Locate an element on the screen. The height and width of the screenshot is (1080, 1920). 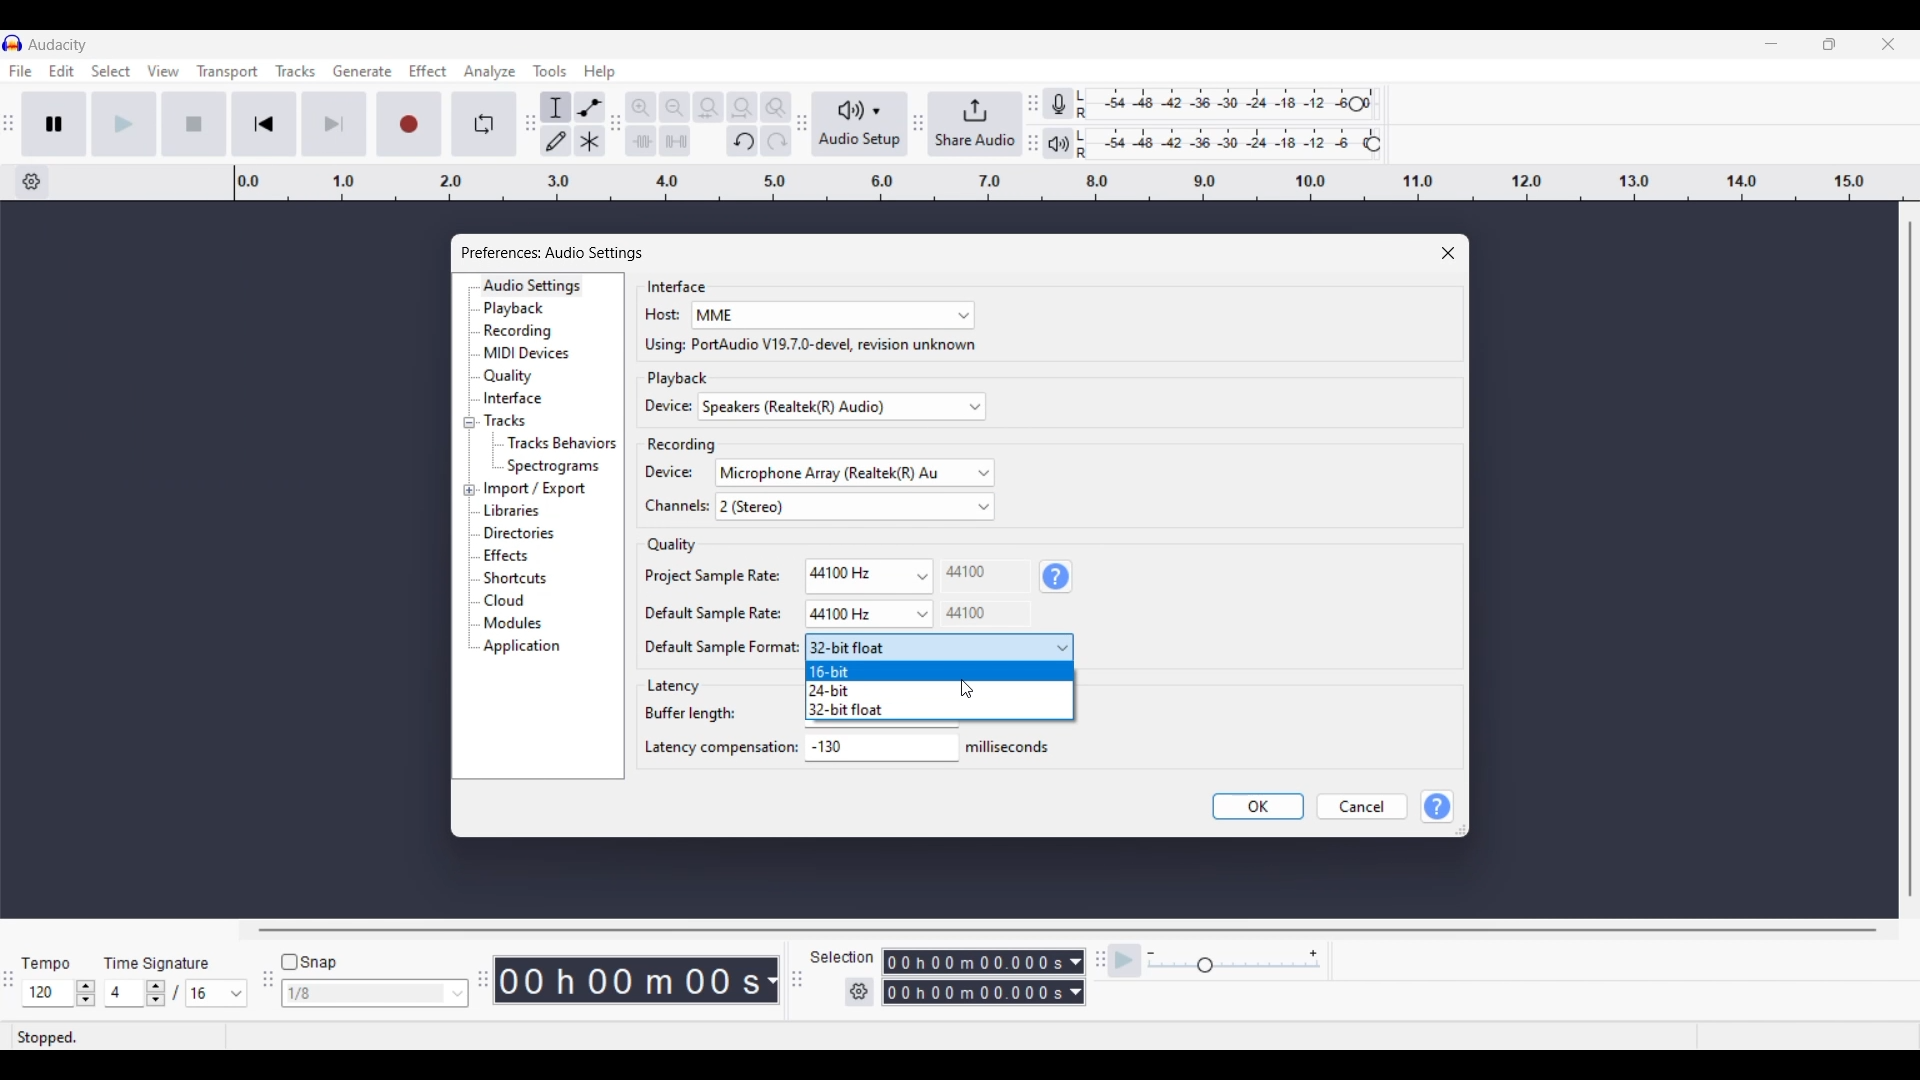
Selected time signature is located at coordinates (206, 994).